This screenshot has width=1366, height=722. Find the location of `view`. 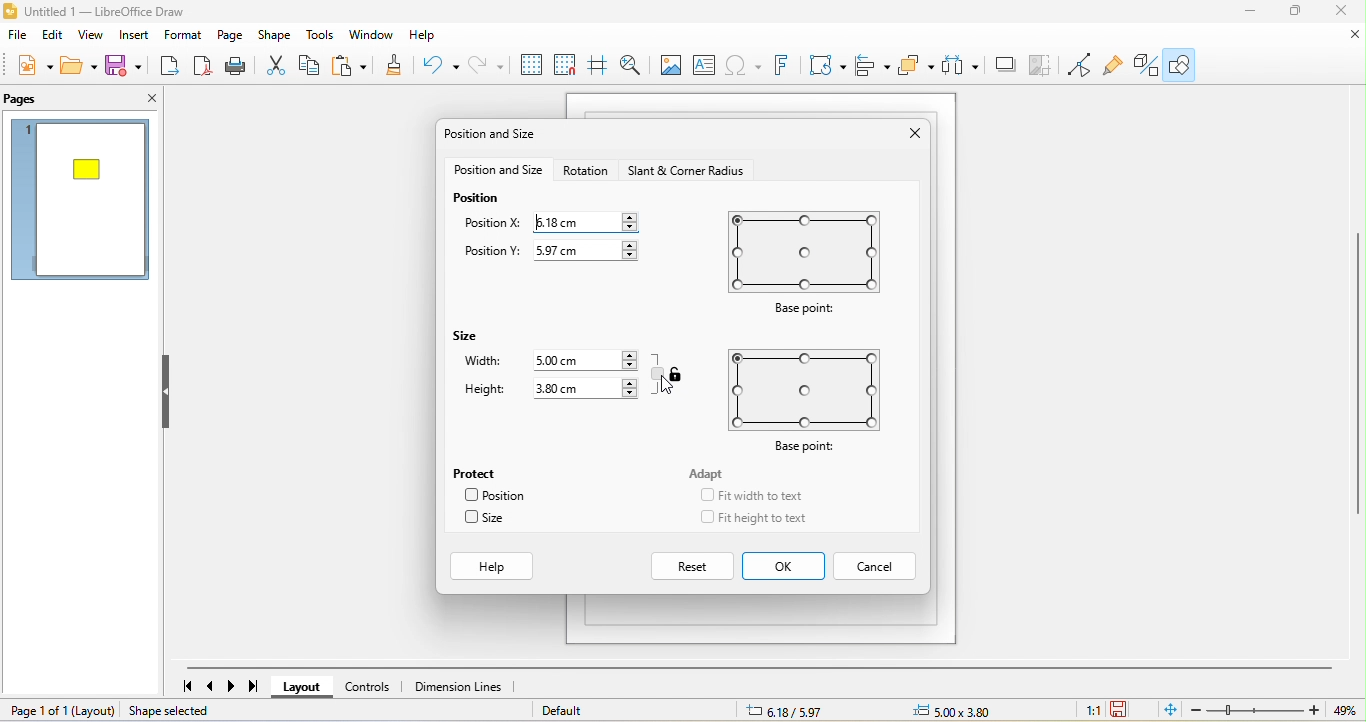

view is located at coordinates (93, 35).